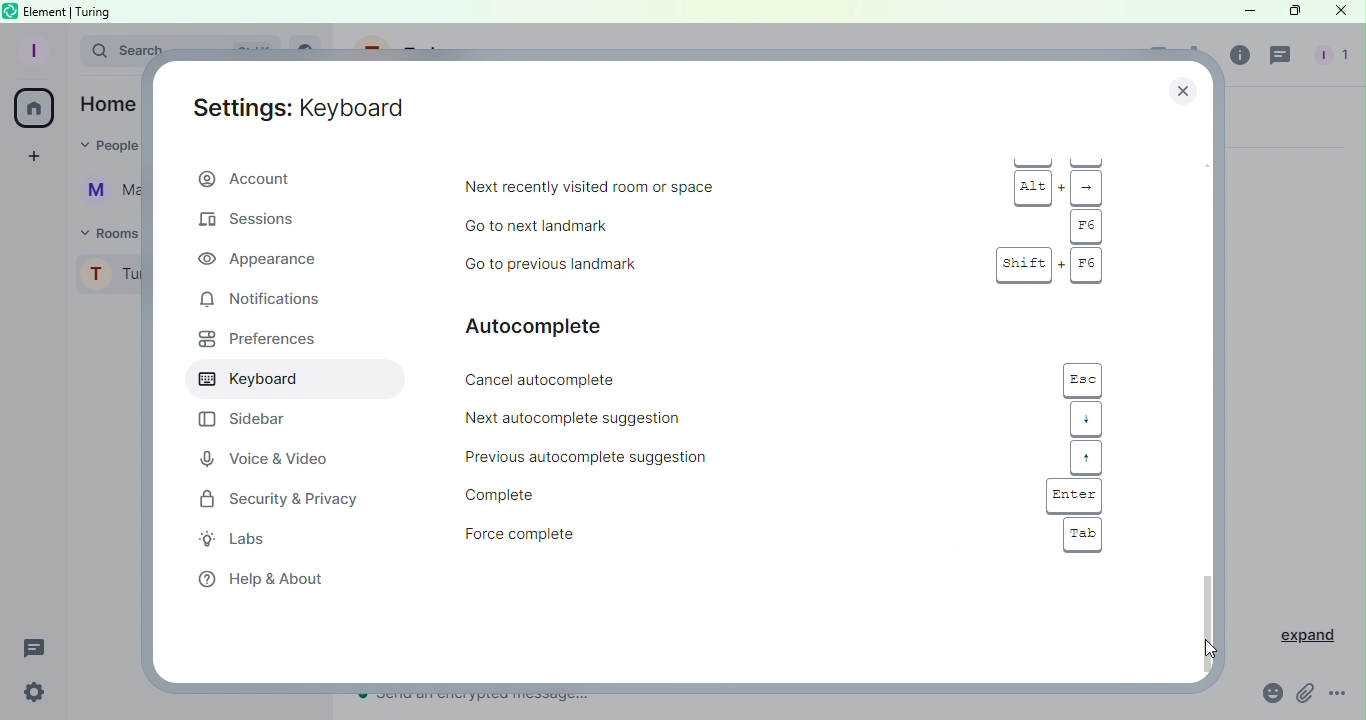 This screenshot has width=1366, height=720. What do you see at coordinates (282, 298) in the screenshot?
I see `Notifications` at bounding box center [282, 298].